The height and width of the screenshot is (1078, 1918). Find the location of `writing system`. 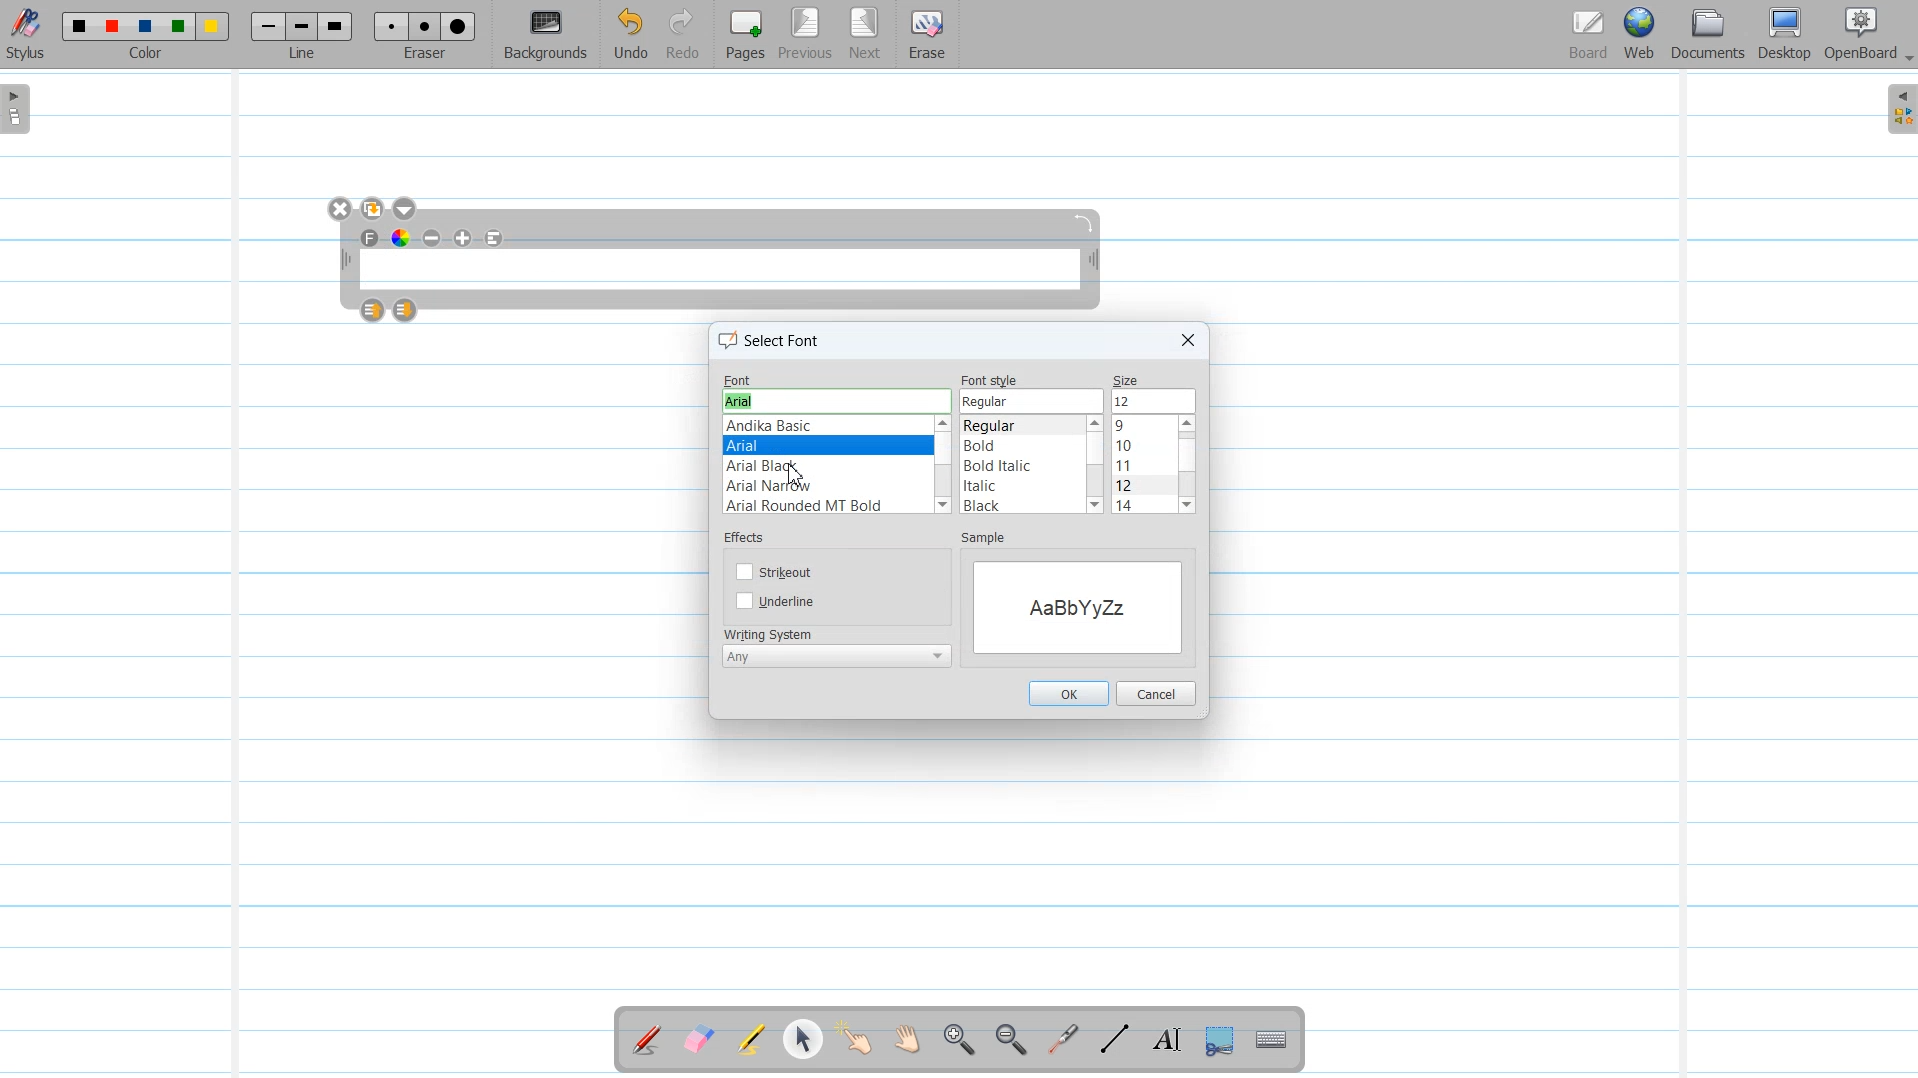

writing system is located at coordinates (770, 632).